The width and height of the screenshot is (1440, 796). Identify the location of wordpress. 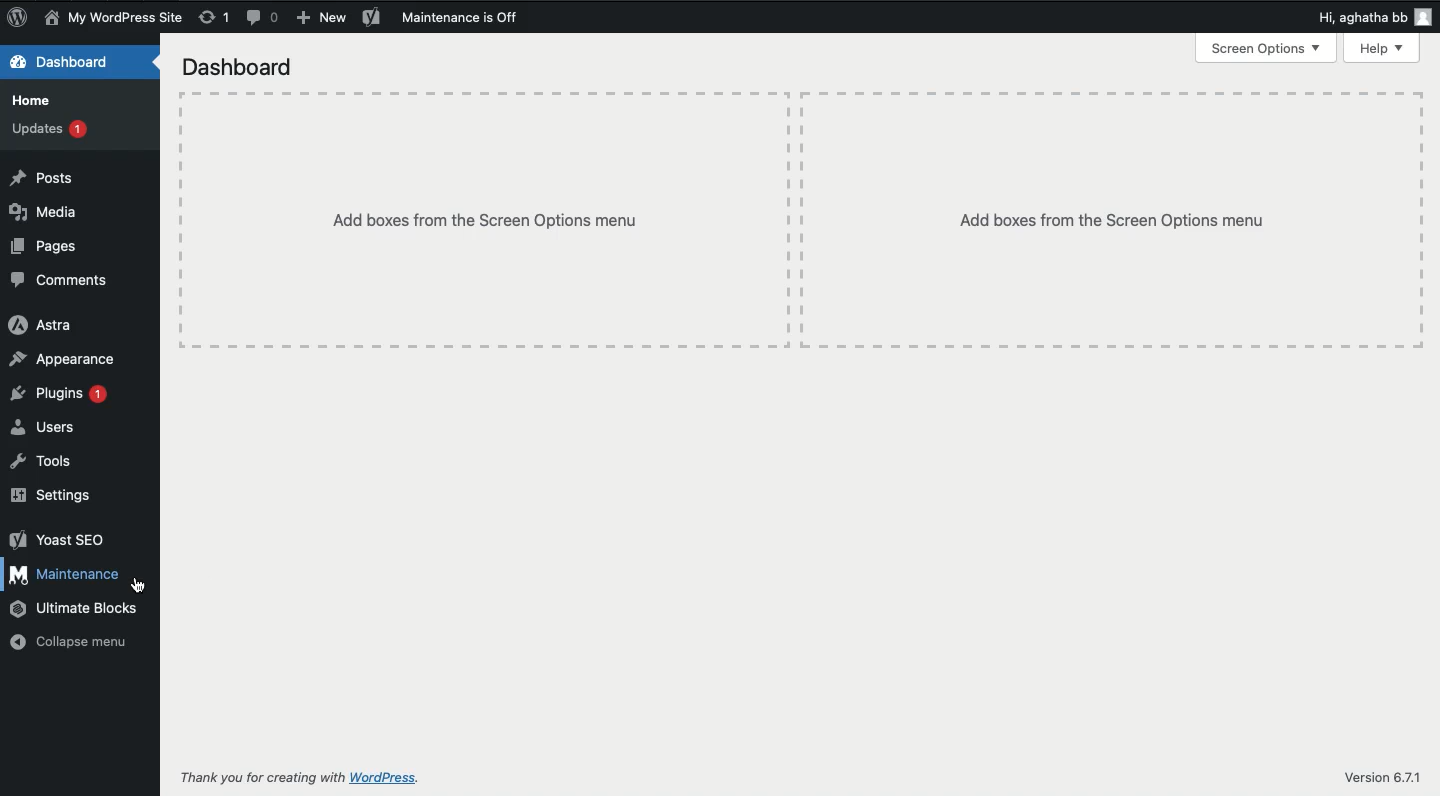
(390, 777).